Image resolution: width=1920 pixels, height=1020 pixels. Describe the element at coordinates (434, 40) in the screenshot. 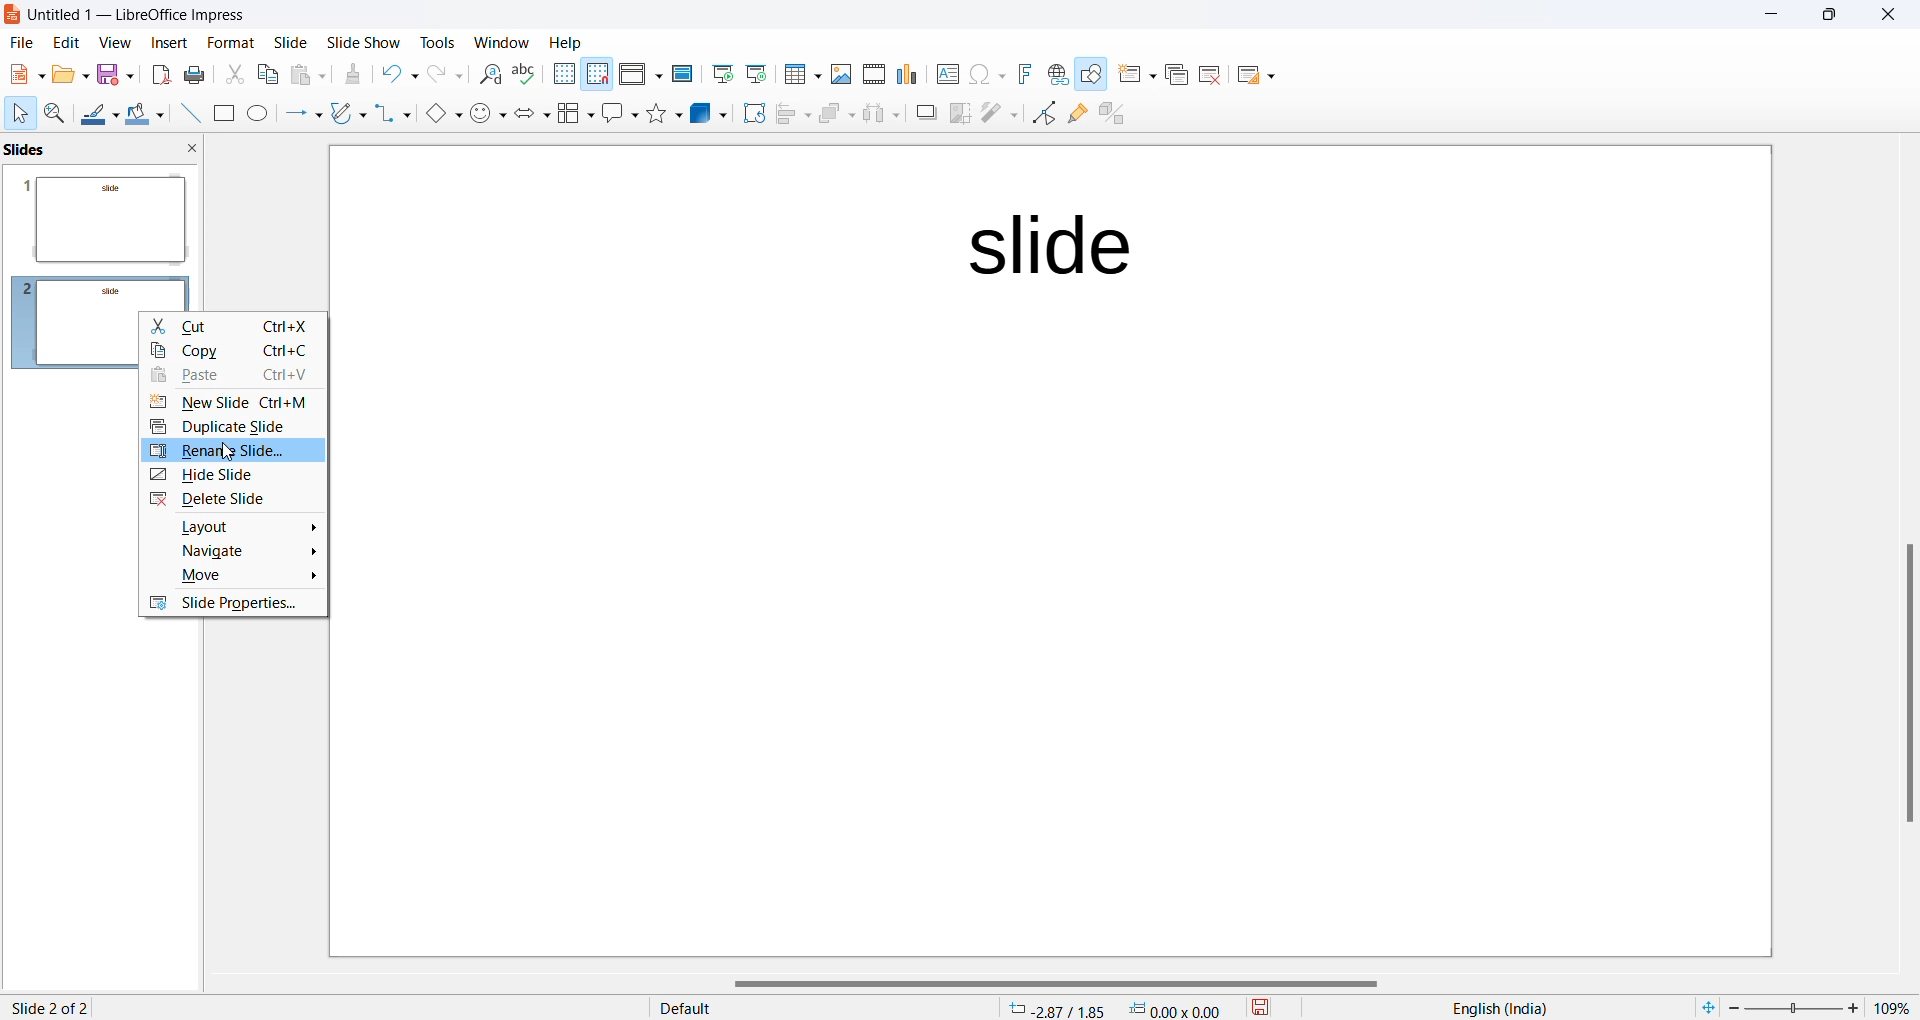

I see `Tools` at that location.